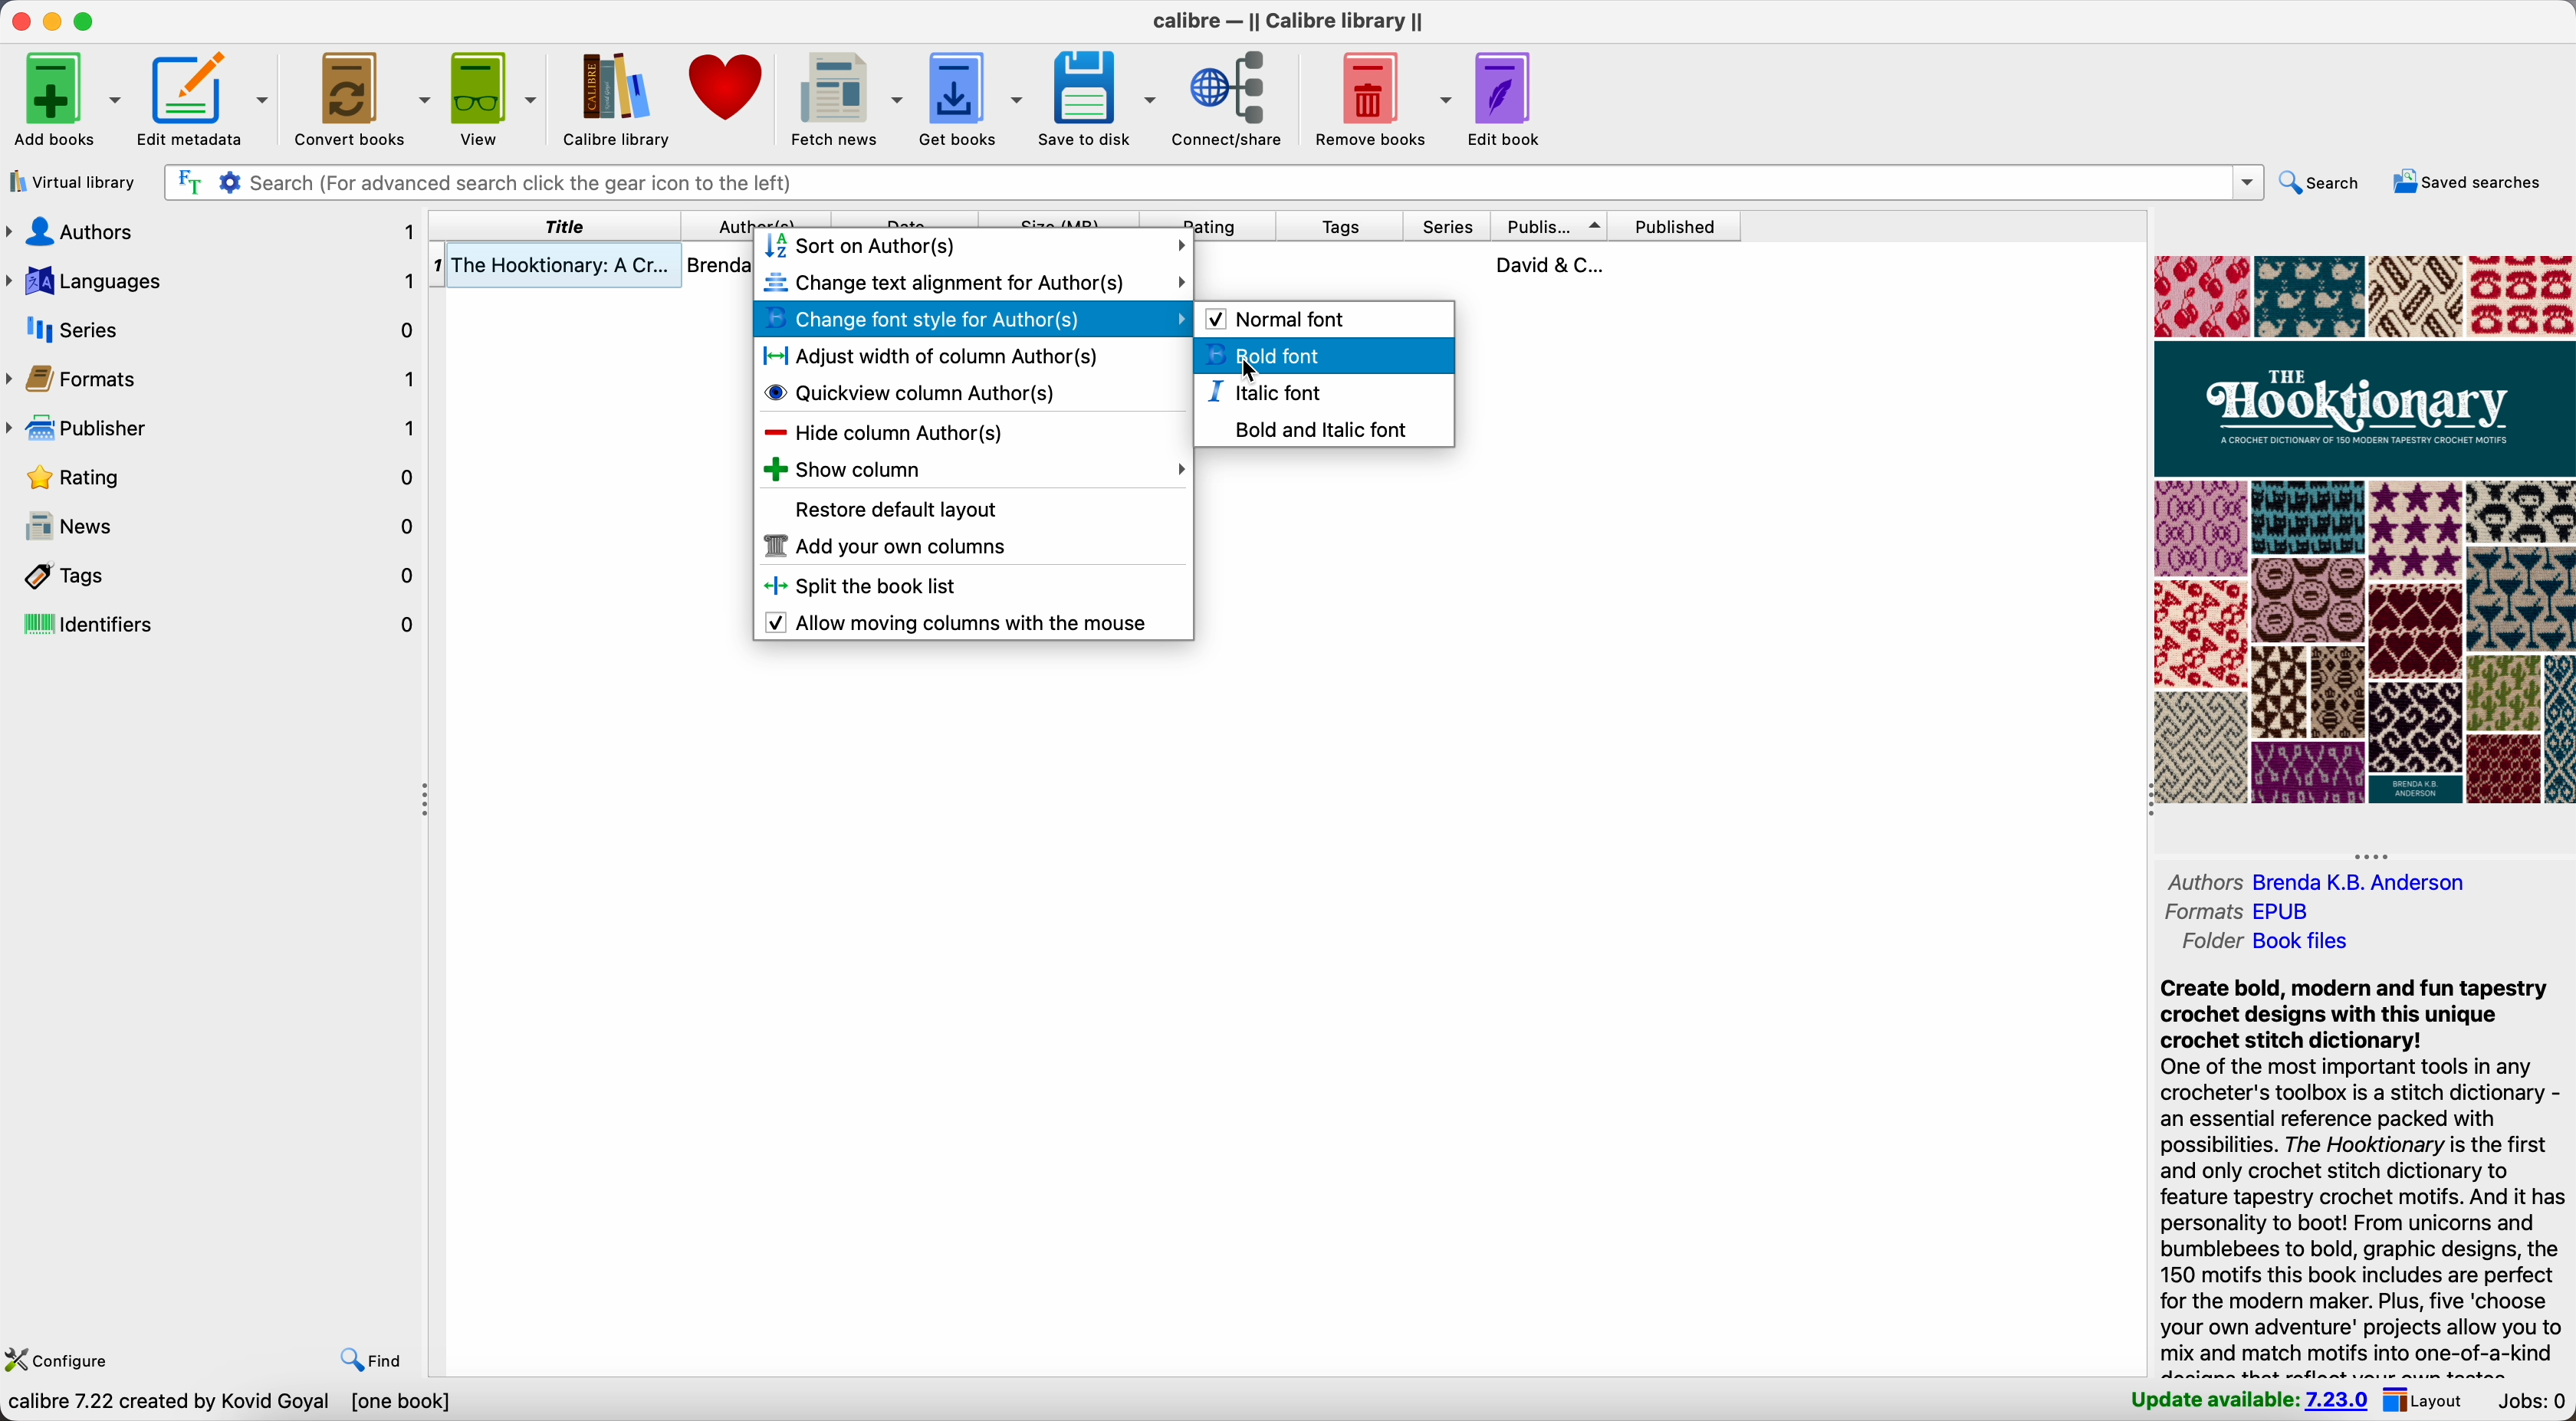 The height and width of the screenshot is (1421, 2576). Describe the element at coordinates (60, 100) in the screenshot. I see `add books` at that location.